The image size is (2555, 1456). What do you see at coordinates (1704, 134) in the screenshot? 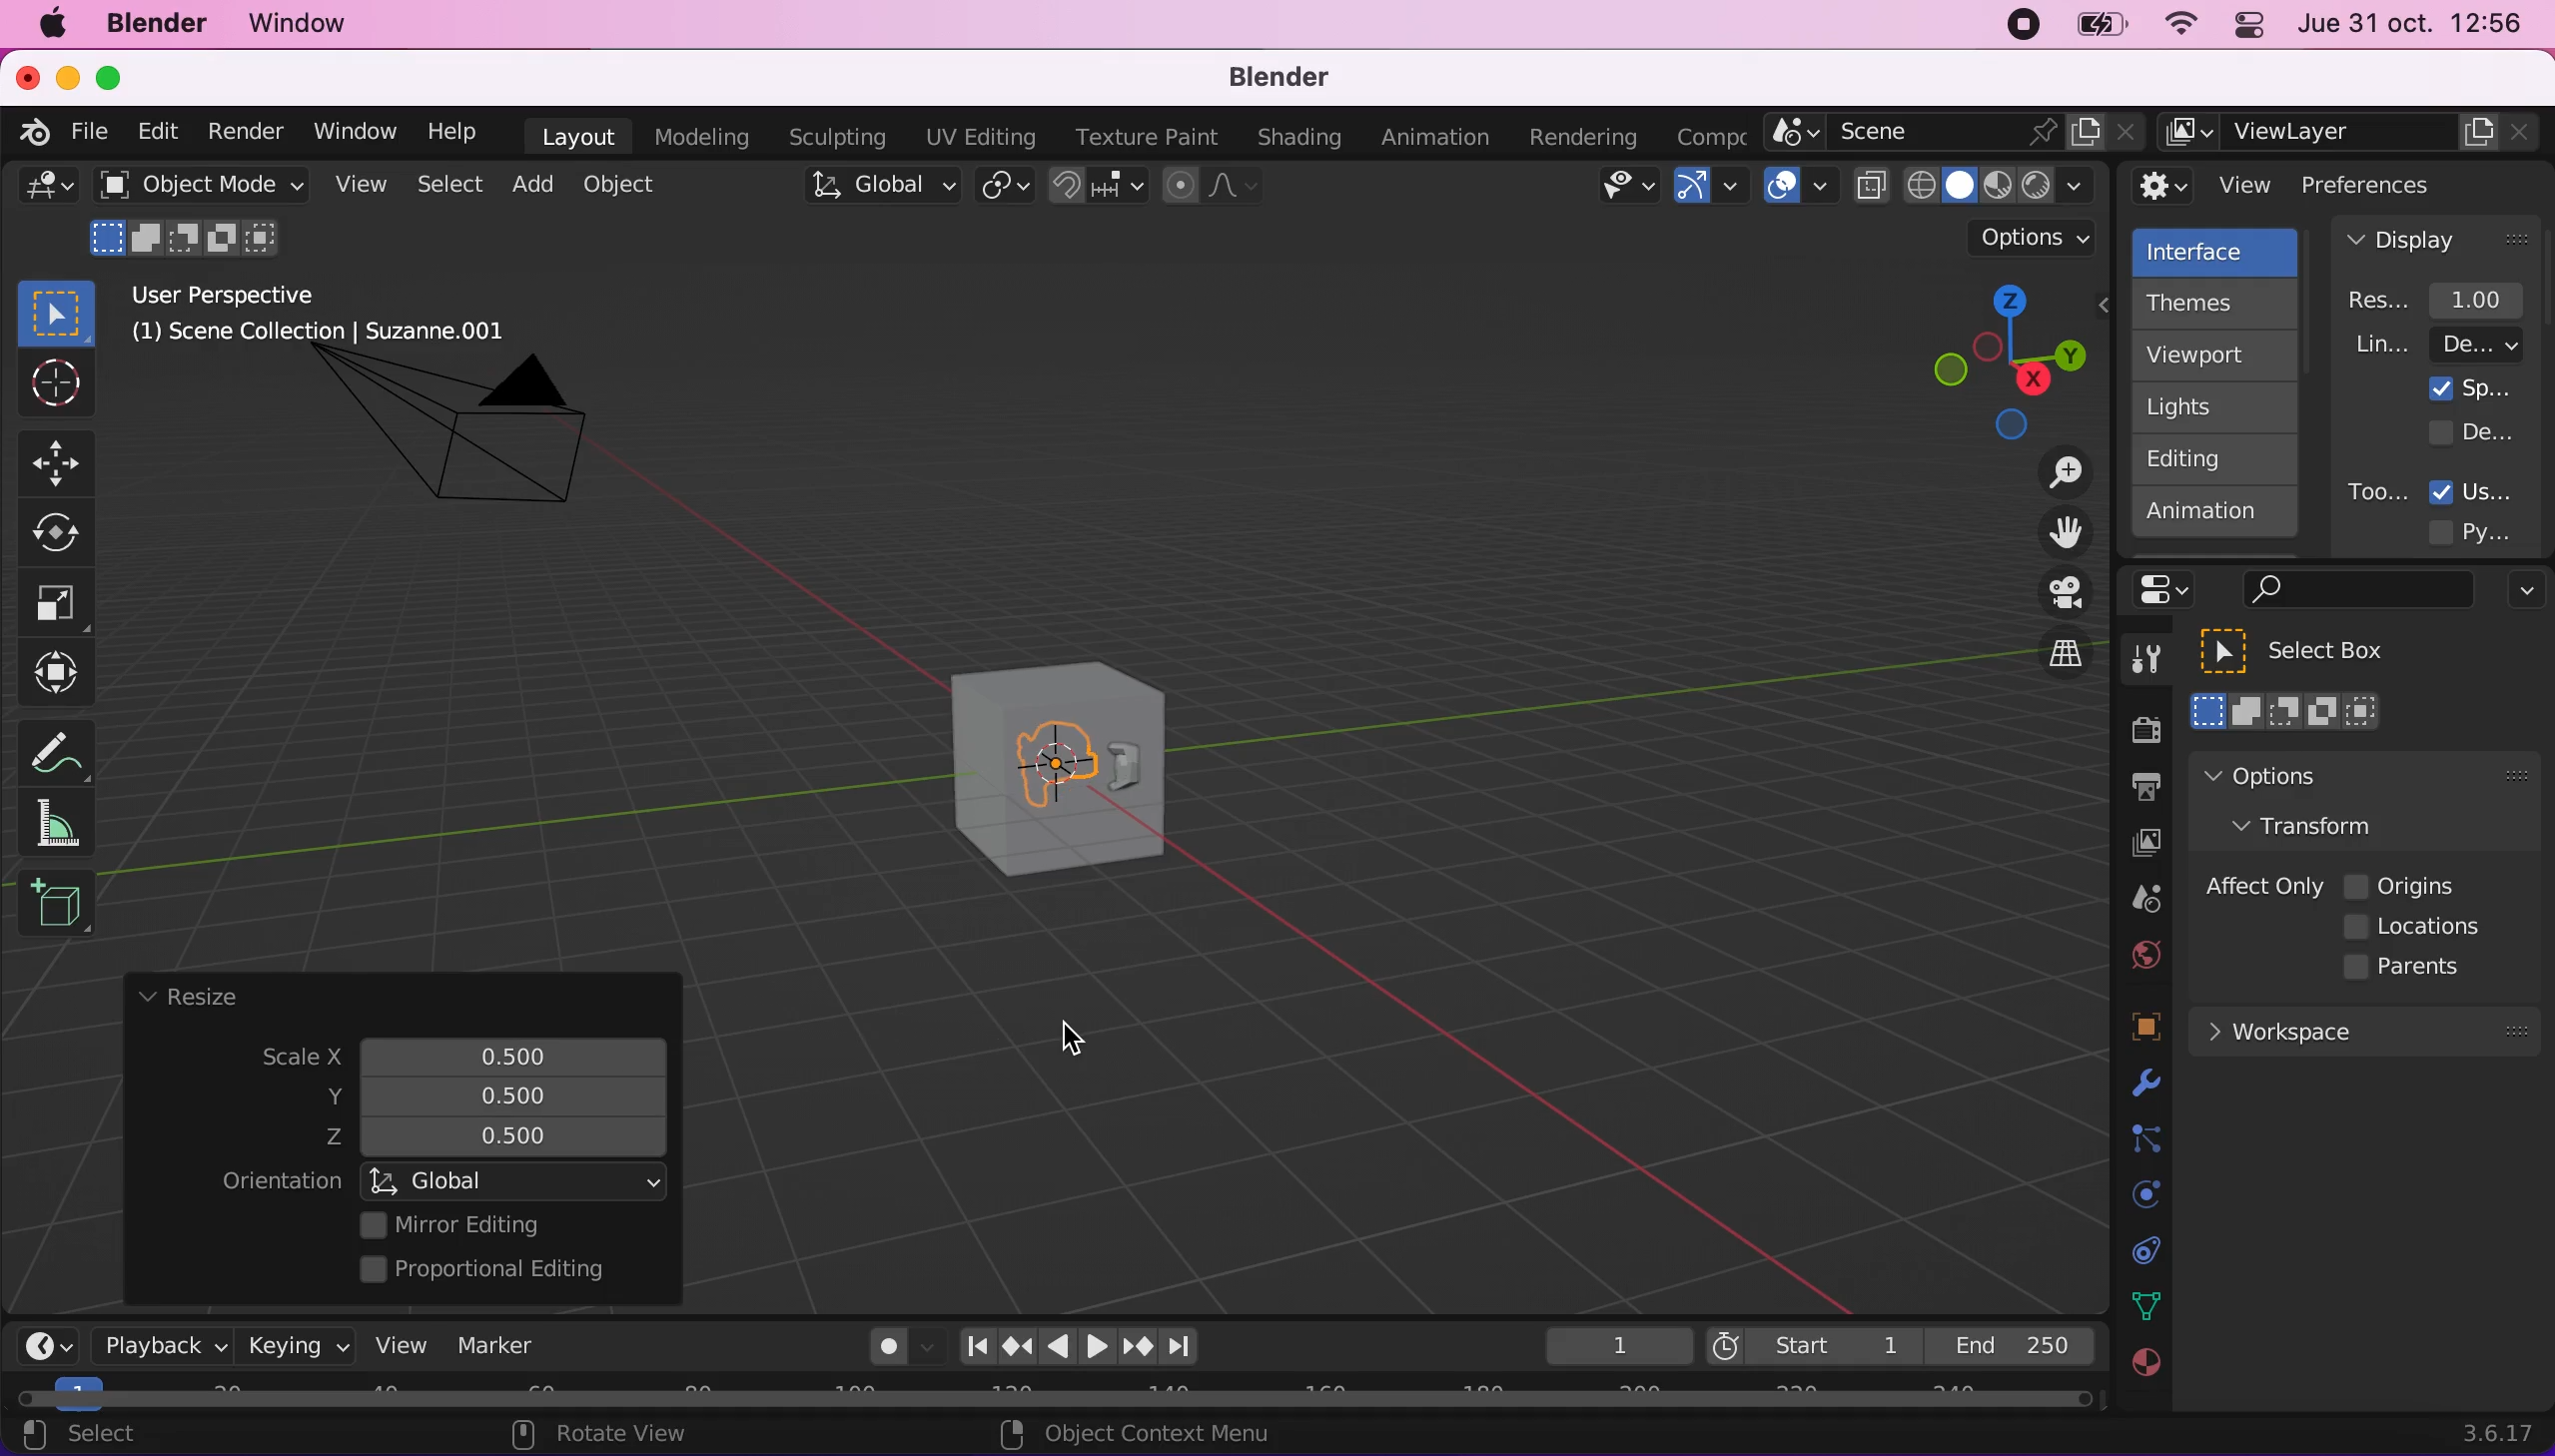
I see `active workspace` at bounding box center [1704, 134].